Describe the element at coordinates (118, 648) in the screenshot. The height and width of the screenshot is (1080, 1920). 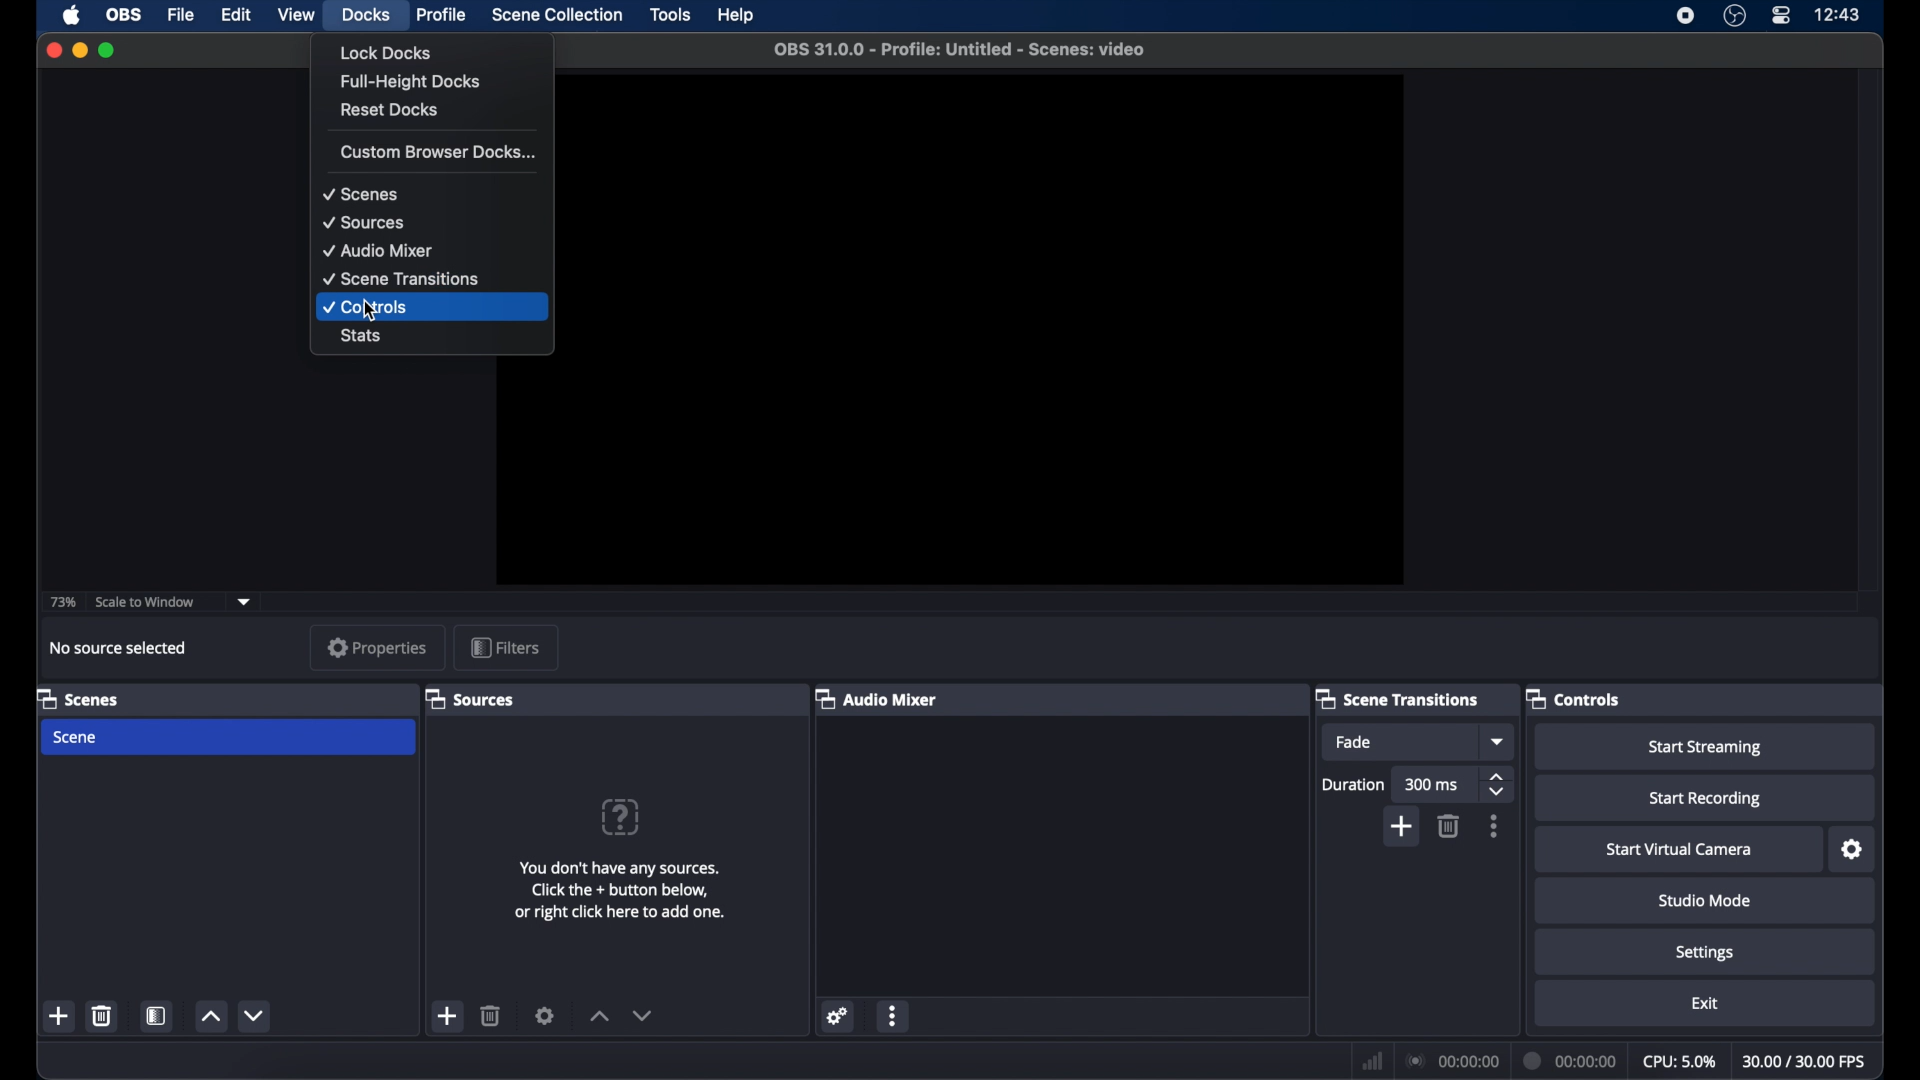
I see `no source selected` at that location.